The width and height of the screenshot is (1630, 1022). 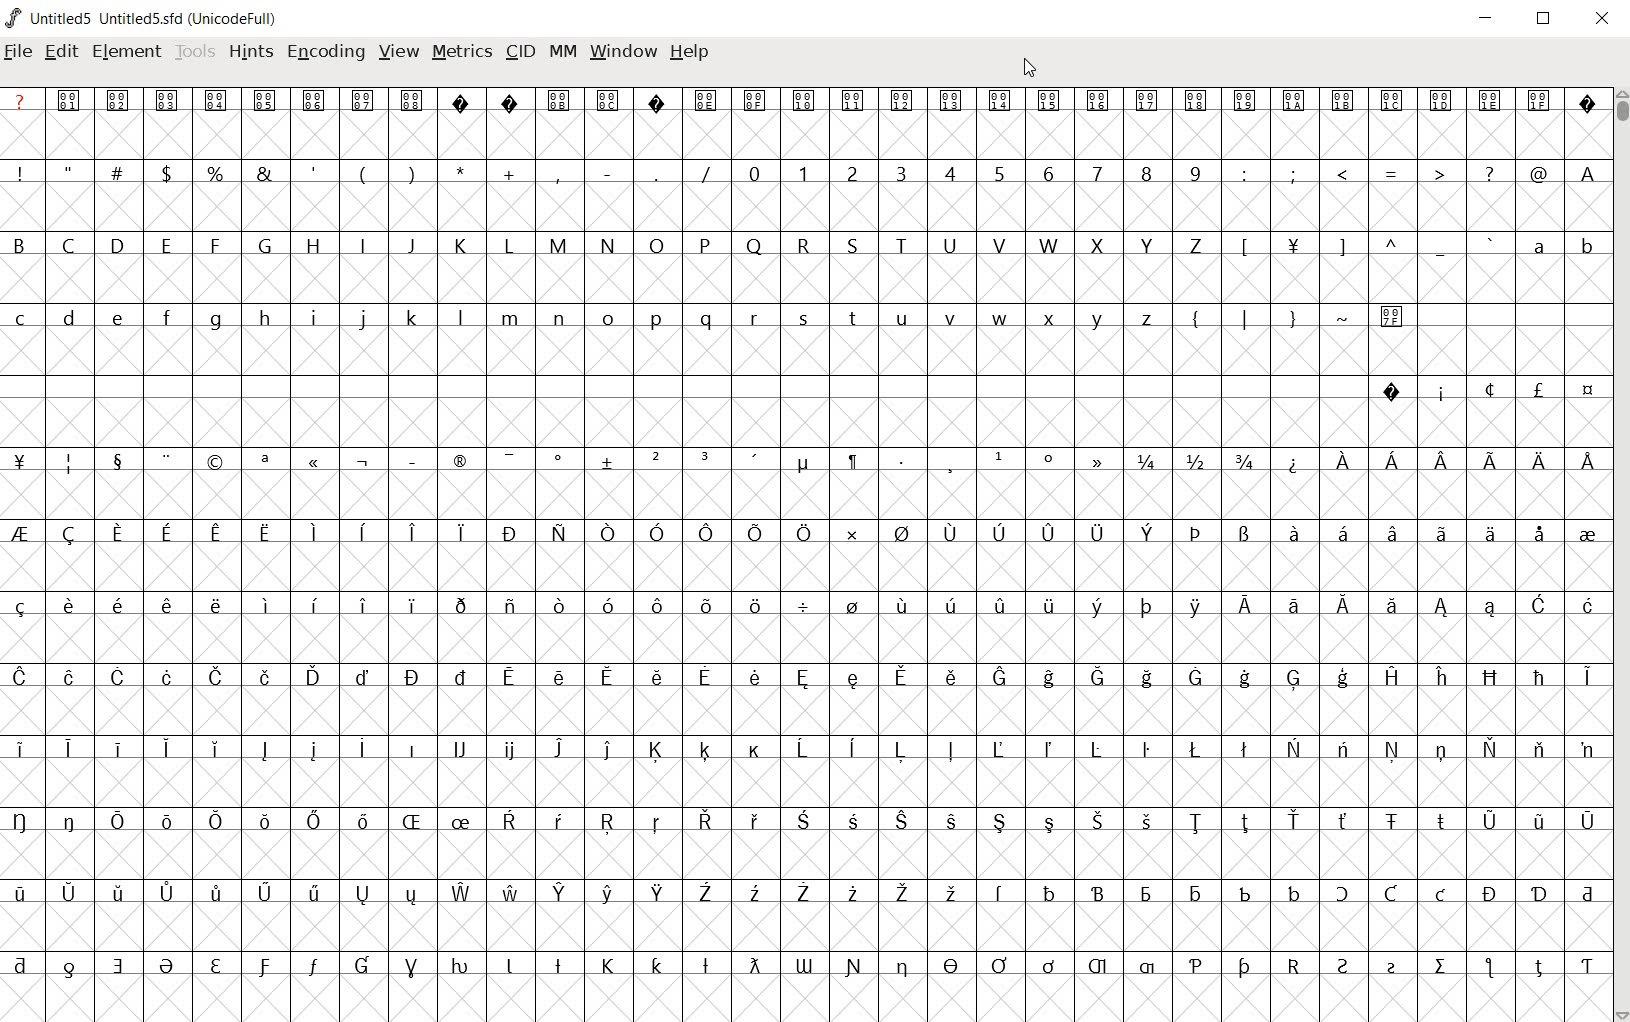 I want to click on Symbol, so click(x=268, y=530).